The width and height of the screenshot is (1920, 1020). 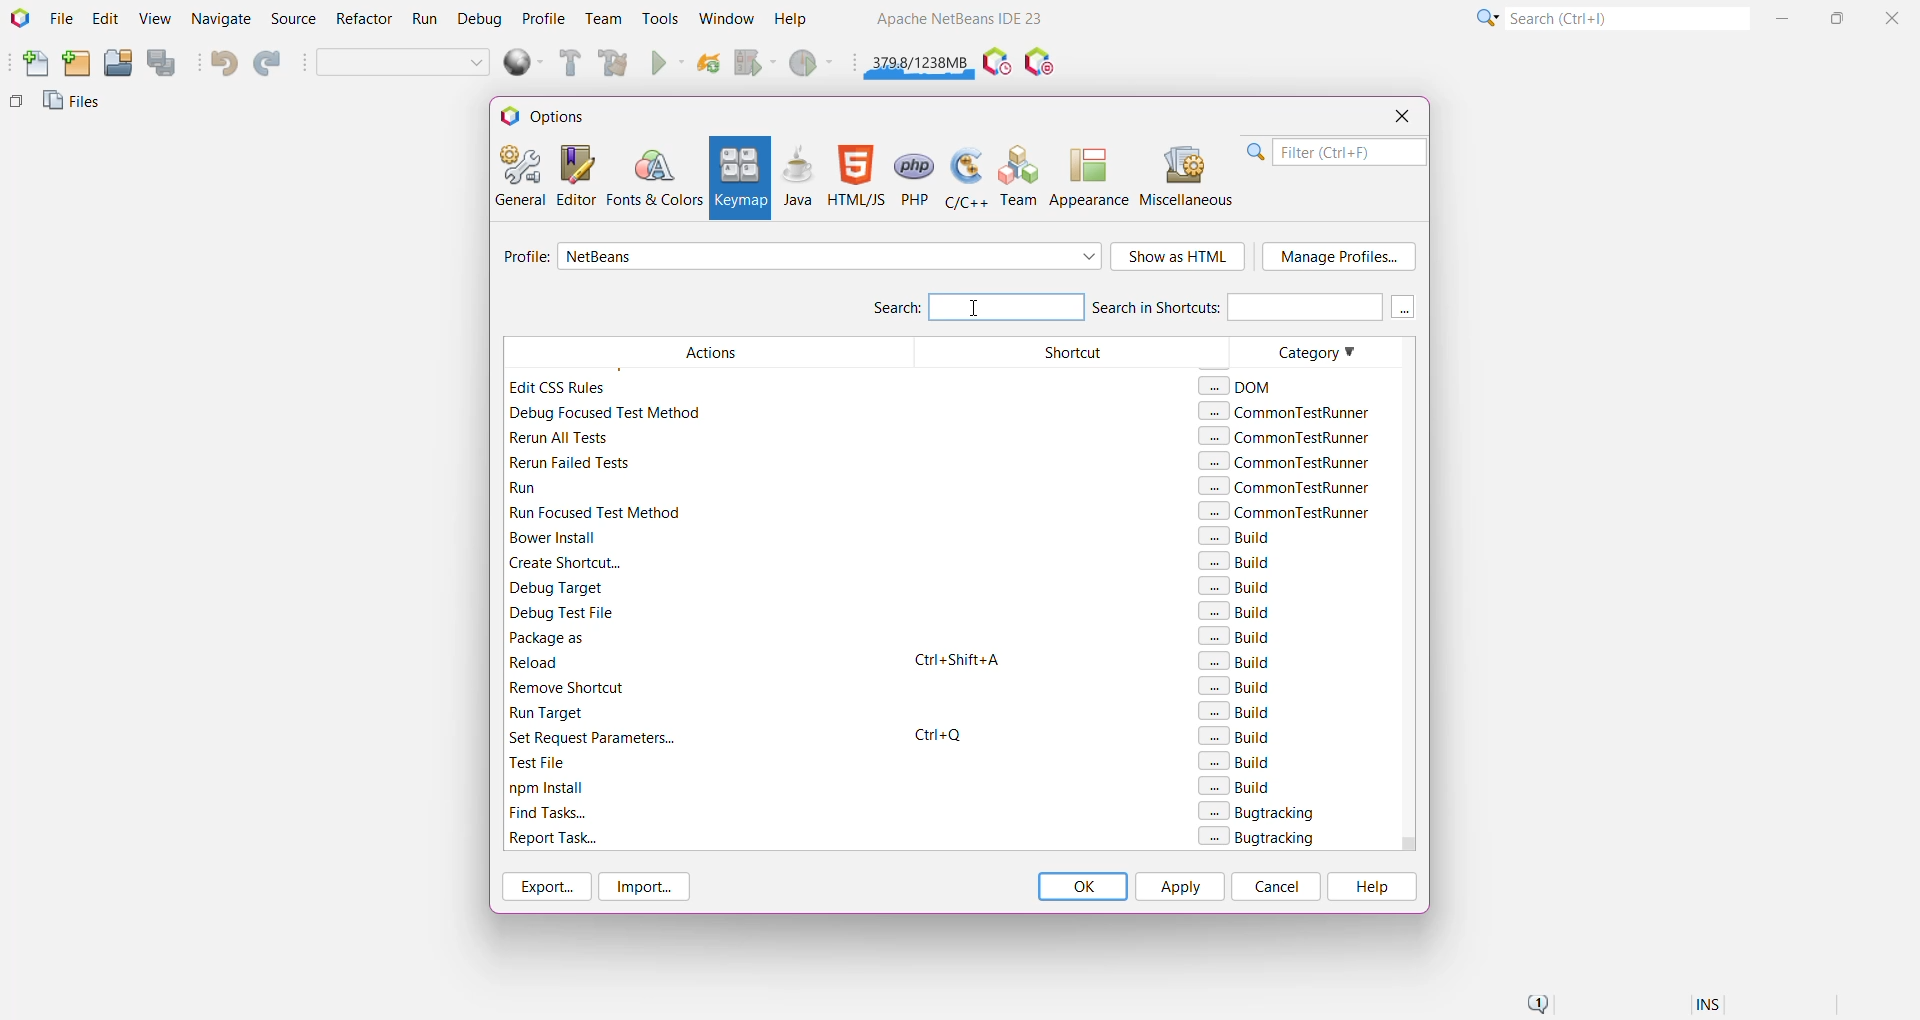 What do you see at coordinates (518, 174) in the screenshot?
I see `General` at bounding box center [518, 174].